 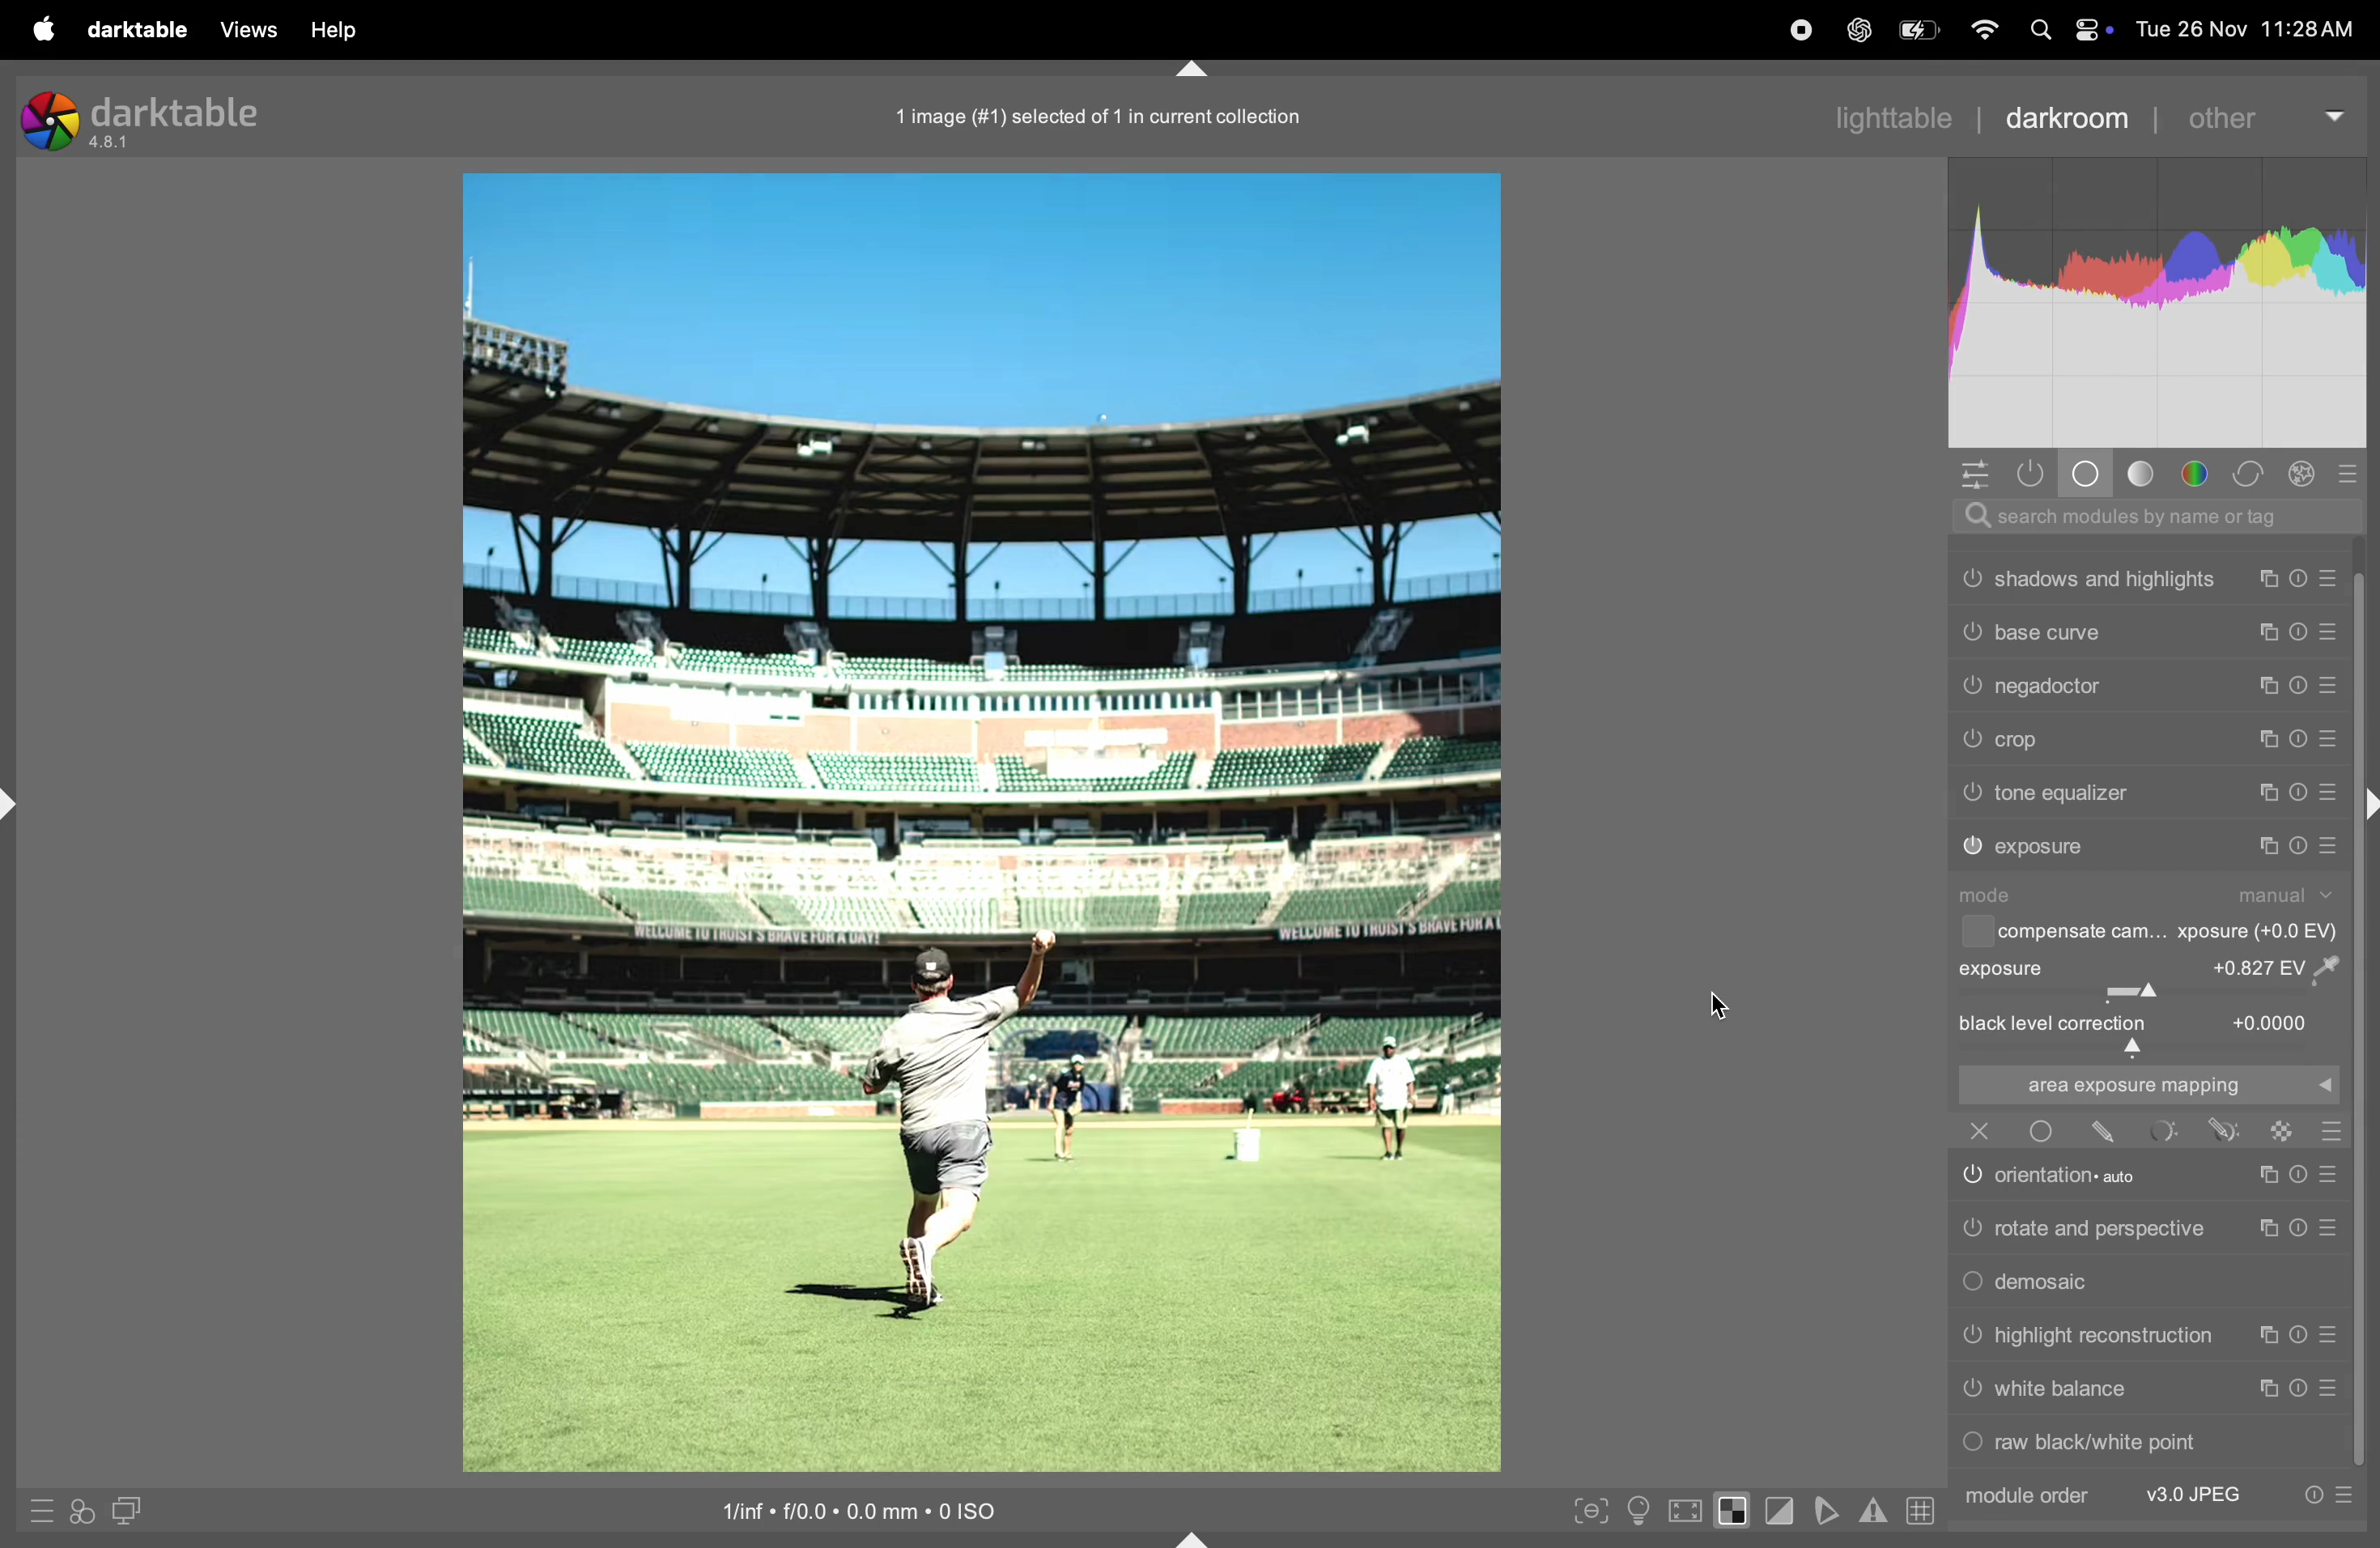 I want to click on edit, so click(x=2104, y=1132).